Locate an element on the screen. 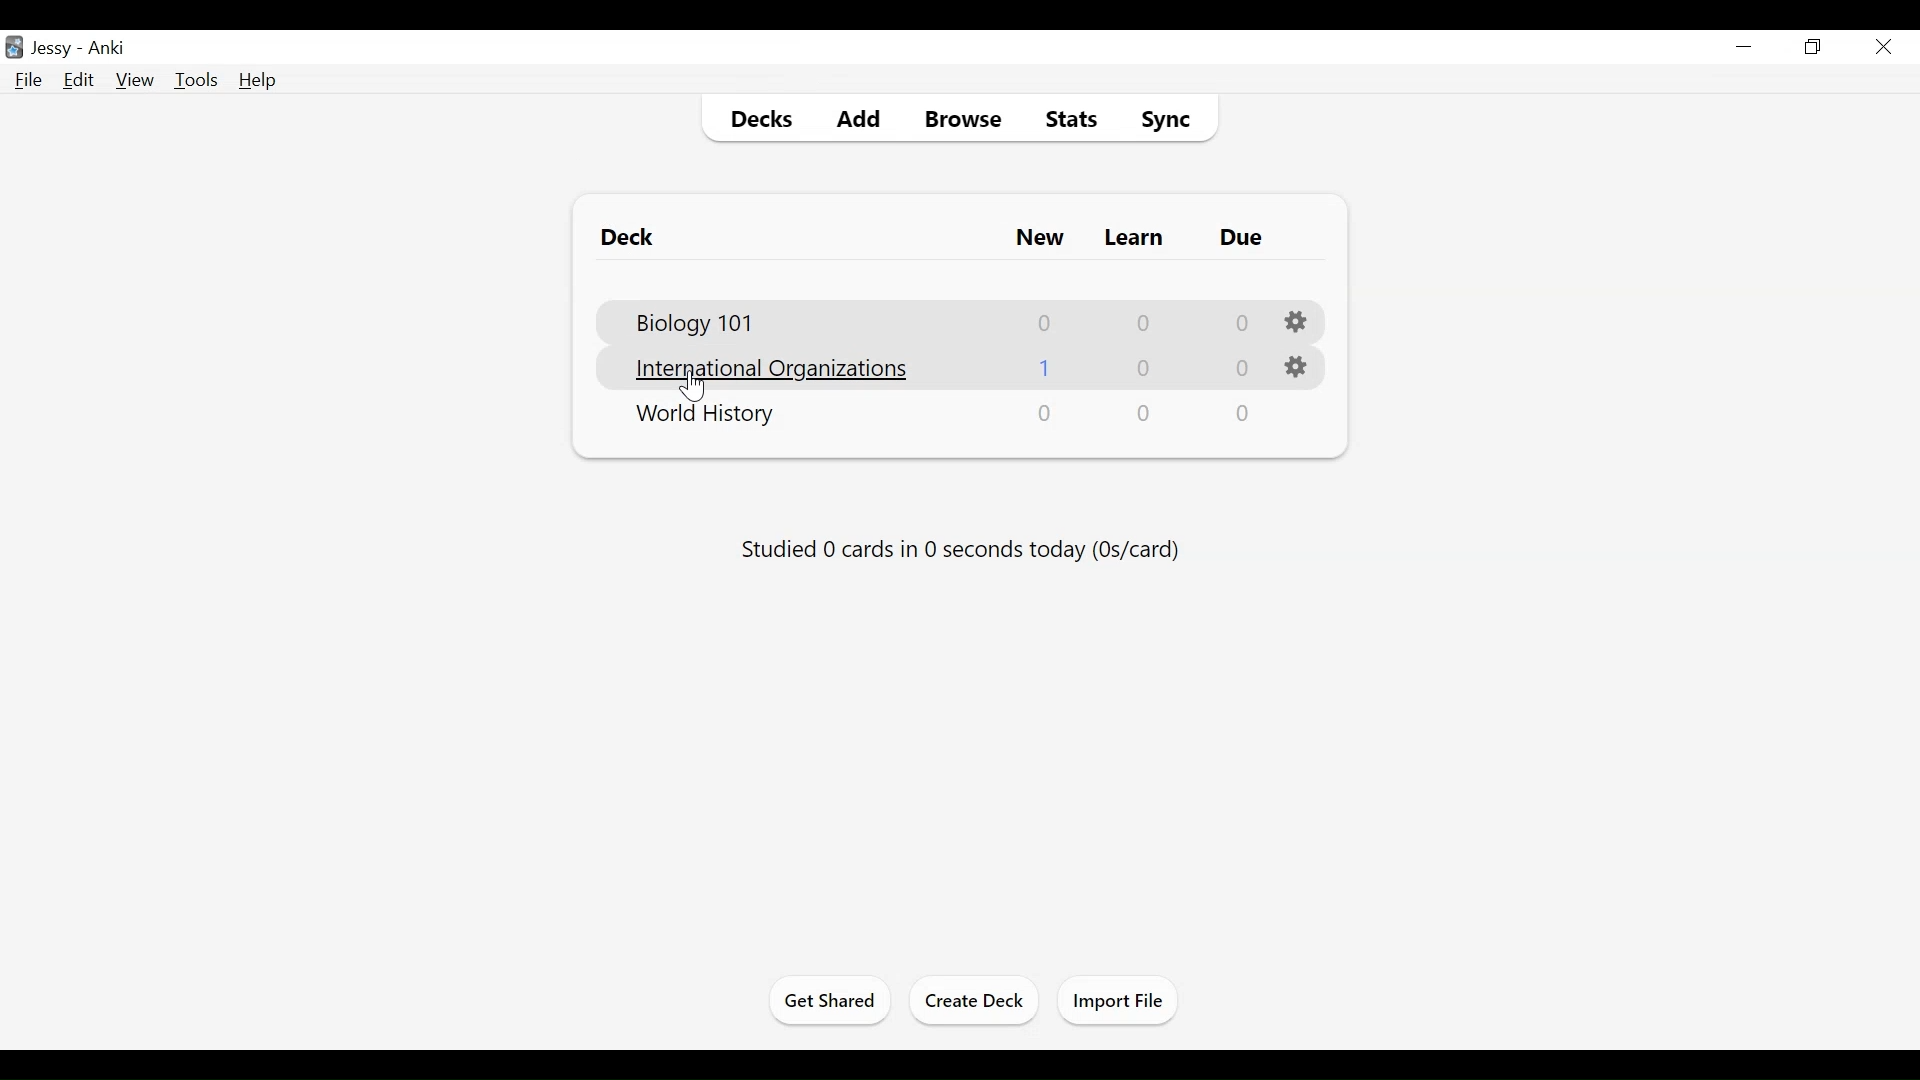  Create Deck is located at coordinates (969, 1001).